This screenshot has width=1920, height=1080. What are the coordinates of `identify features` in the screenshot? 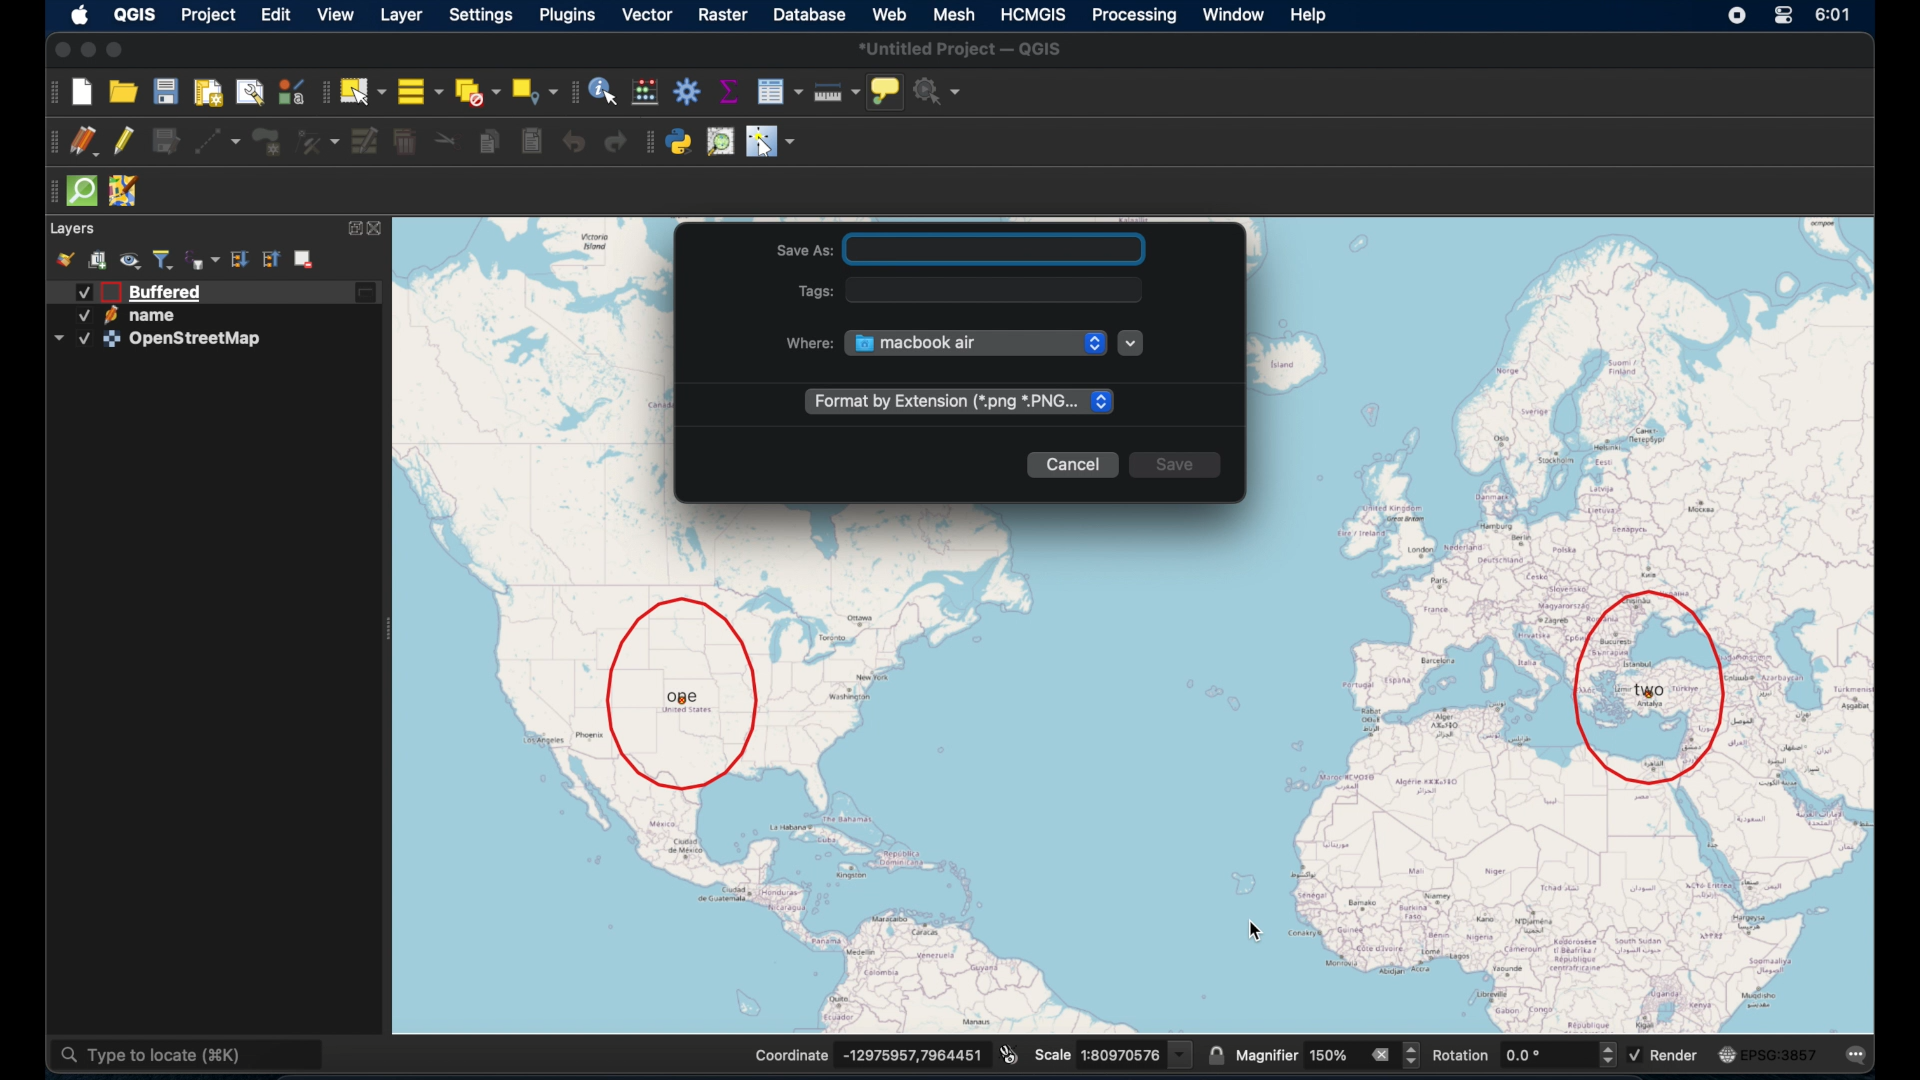 It's located at (602, 91).